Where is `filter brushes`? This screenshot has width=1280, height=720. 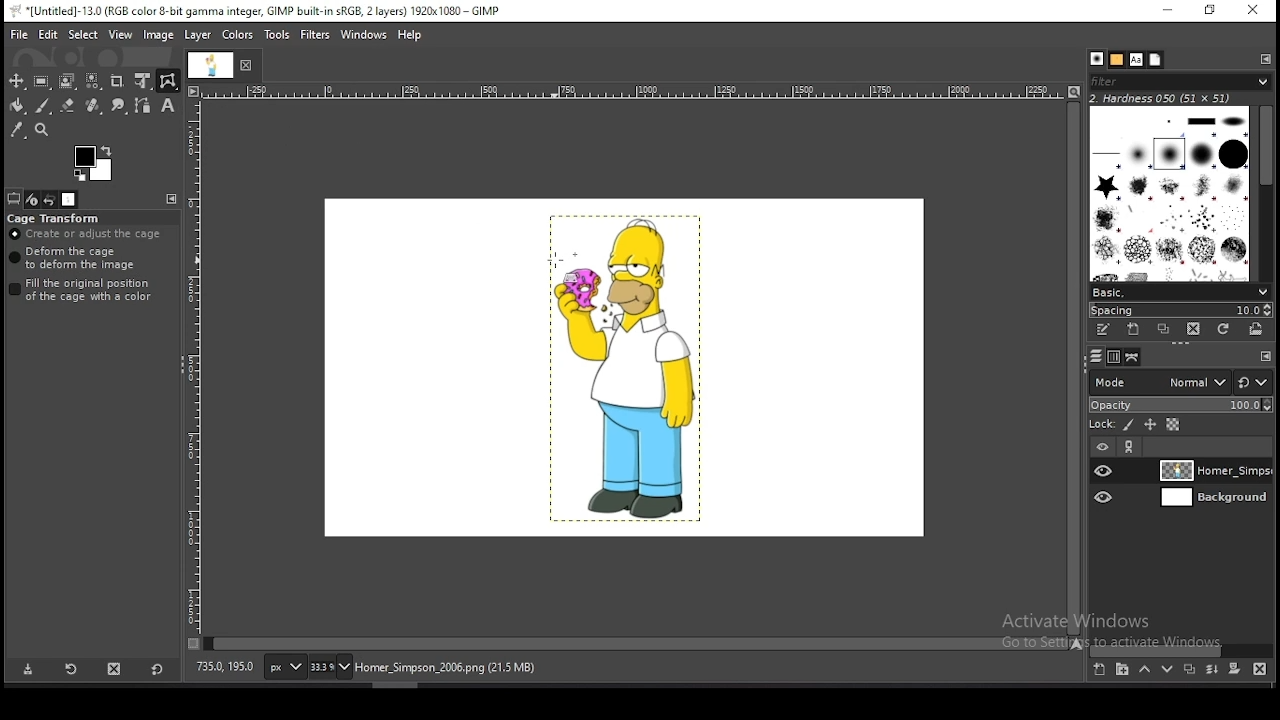
filter brushes is located at coordinates (1181, 83).